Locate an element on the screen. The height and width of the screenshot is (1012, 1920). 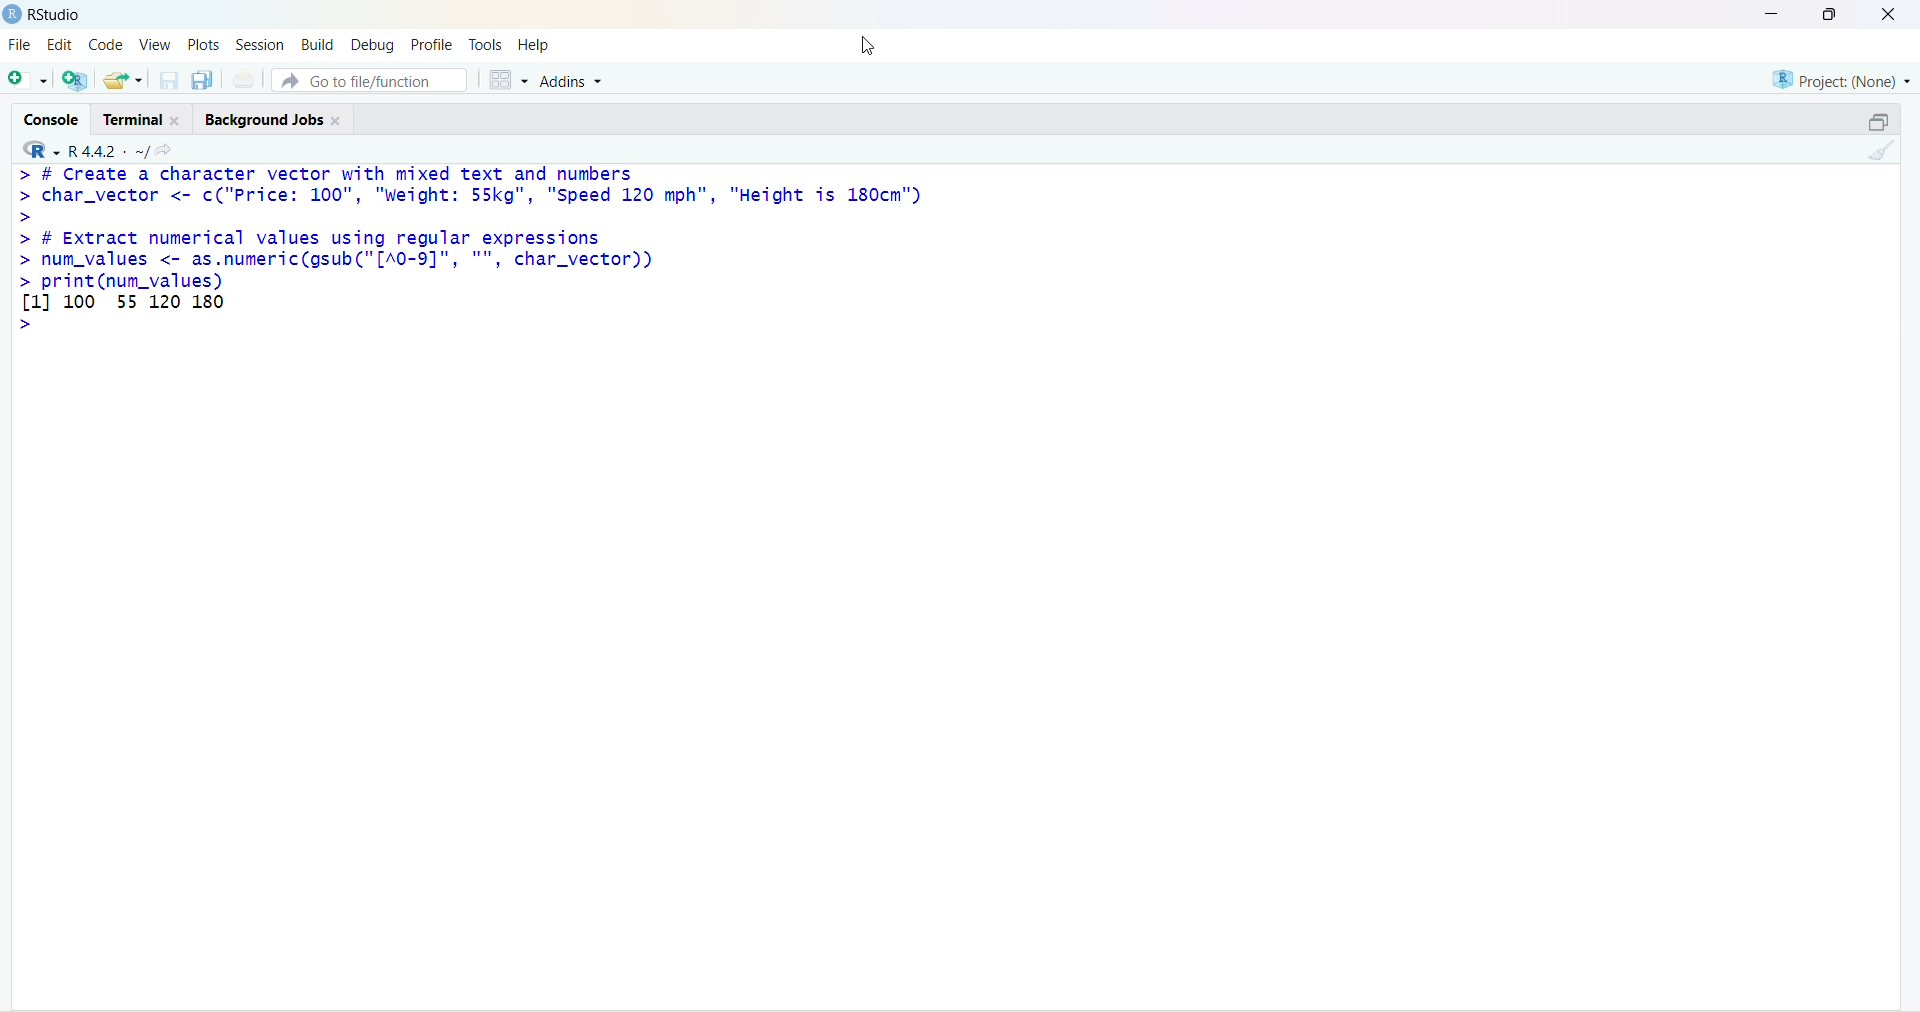
open in separate window is located at coordinates (1878, 120).